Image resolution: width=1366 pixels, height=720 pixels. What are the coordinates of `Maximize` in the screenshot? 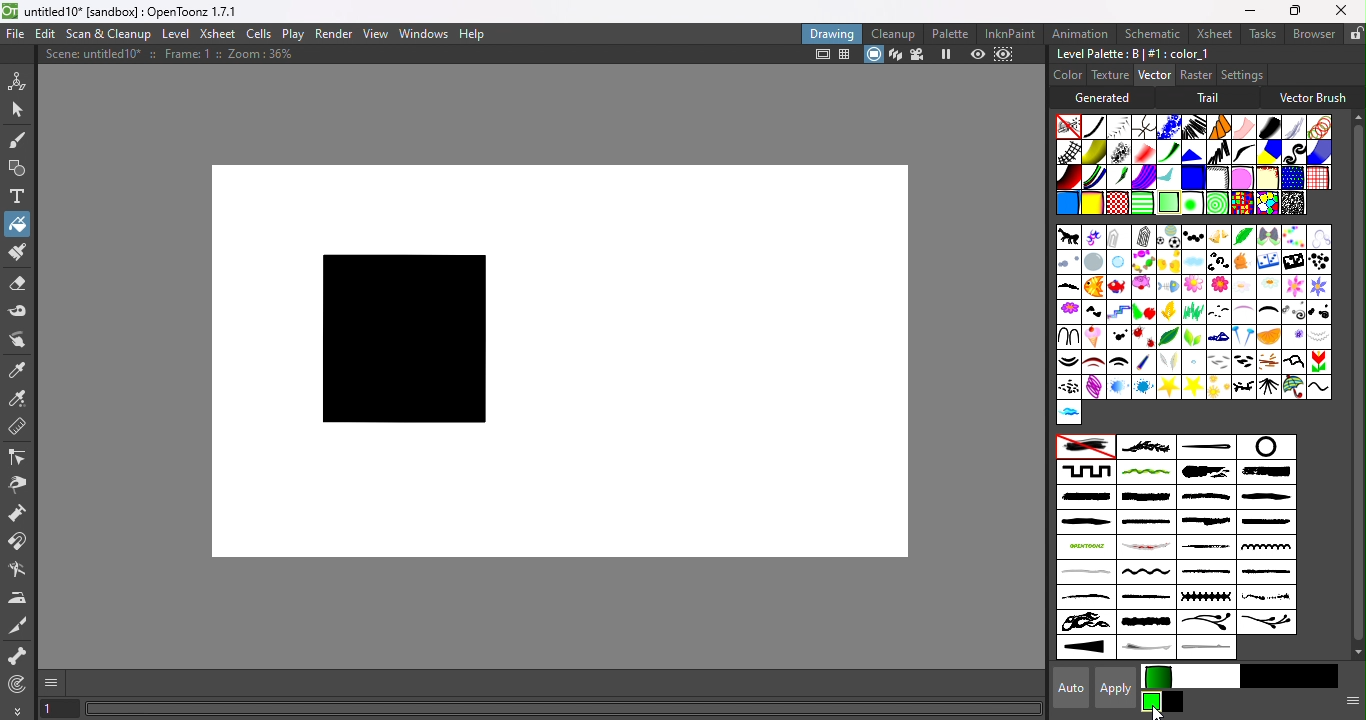 It's located at (1292, 12).